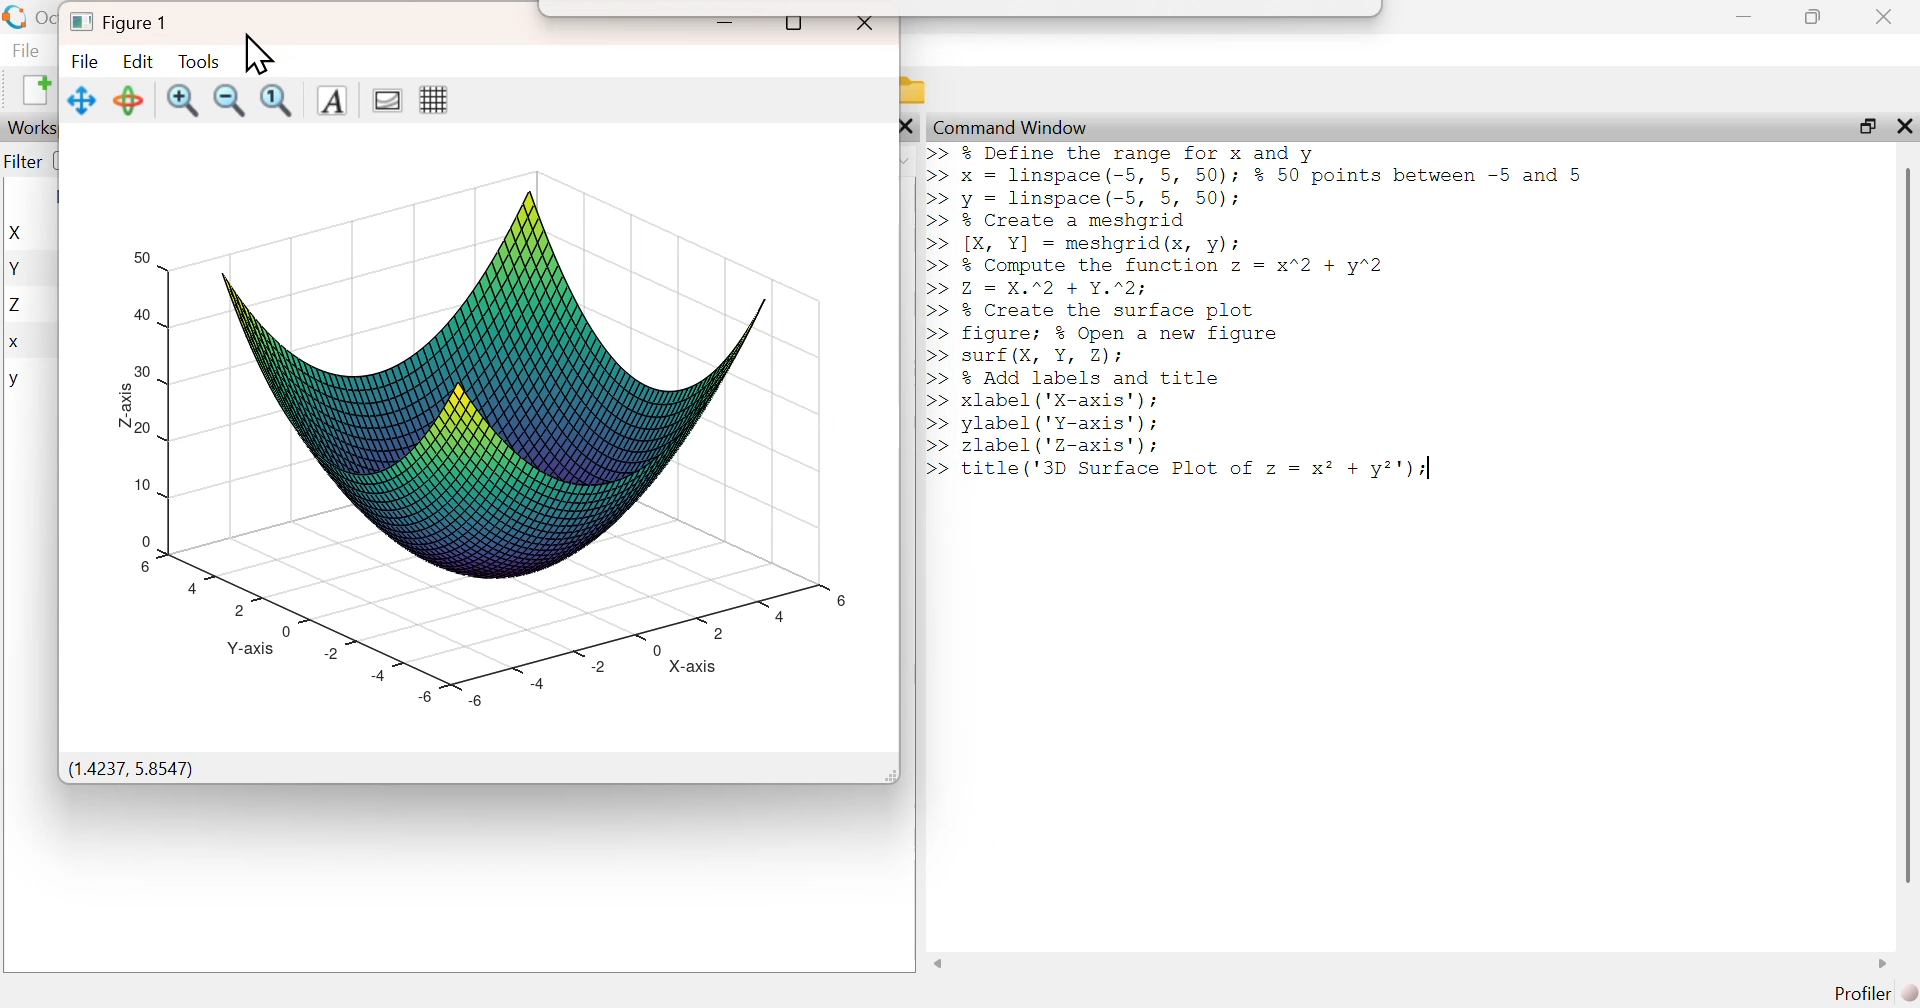 This screenshot has width=1920, height=1008. Describe the element at coordinates (14, 381) in the screenshot. I see `y` at that location.